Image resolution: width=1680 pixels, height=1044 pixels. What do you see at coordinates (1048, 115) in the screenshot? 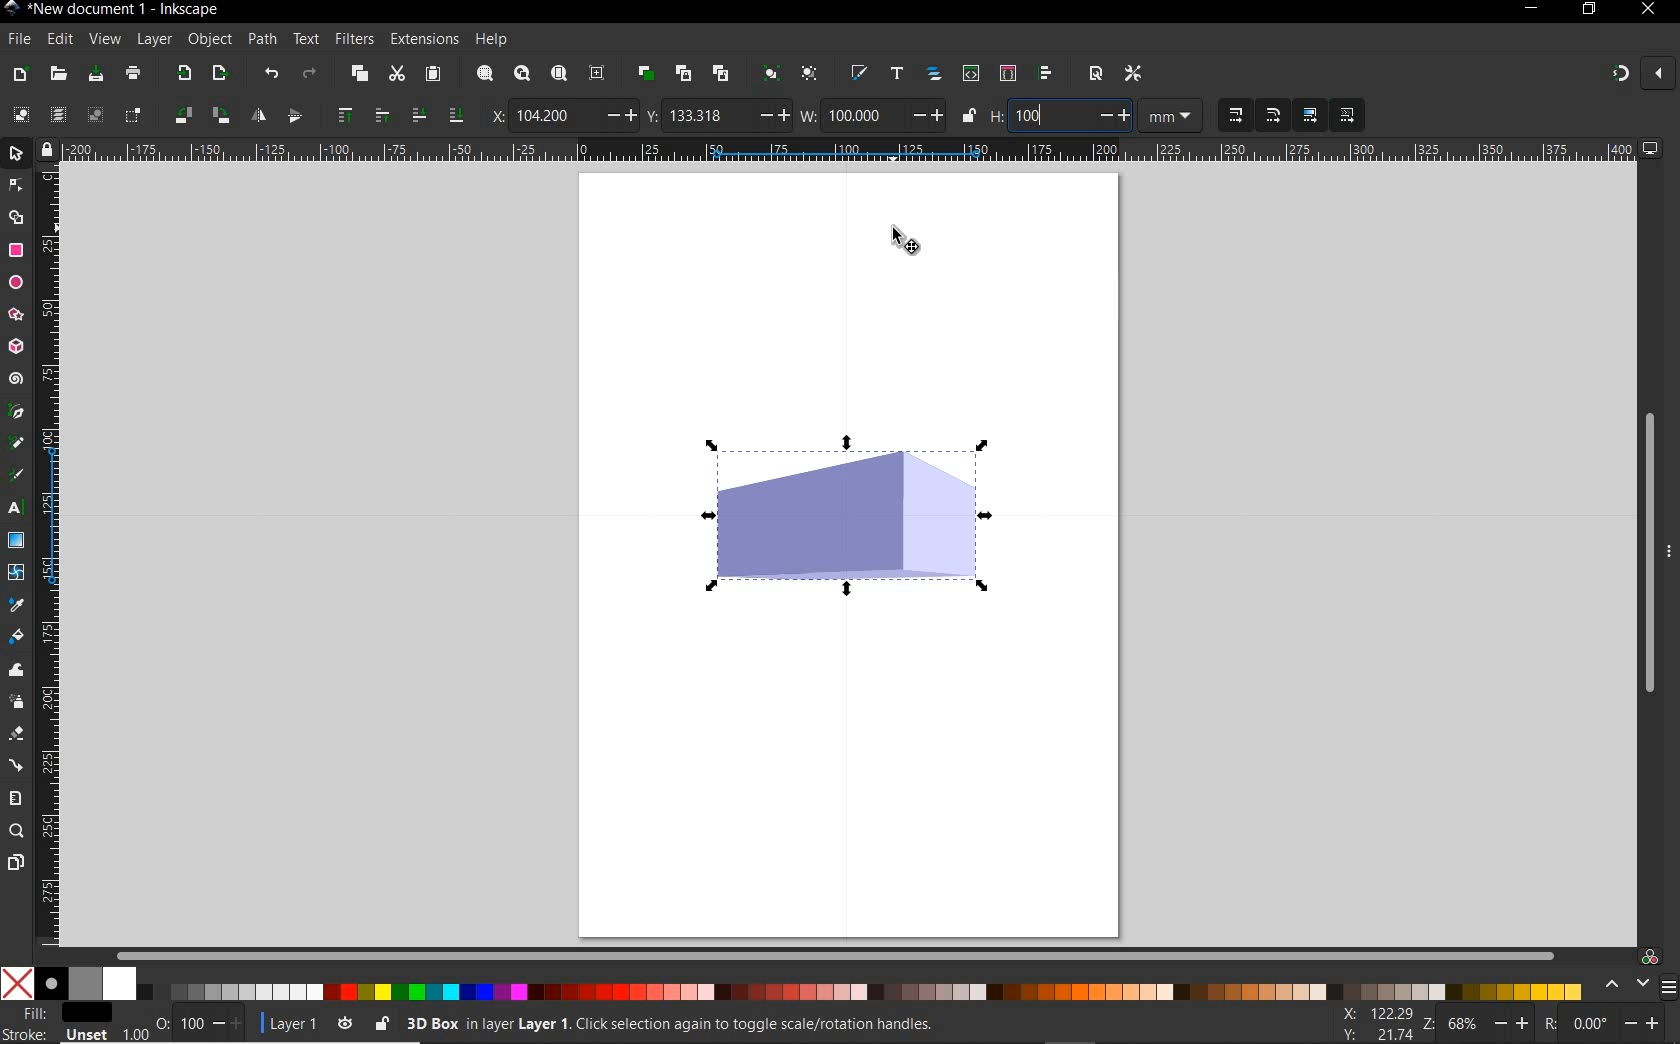
I see `100` at bounding box center [1048, 115].